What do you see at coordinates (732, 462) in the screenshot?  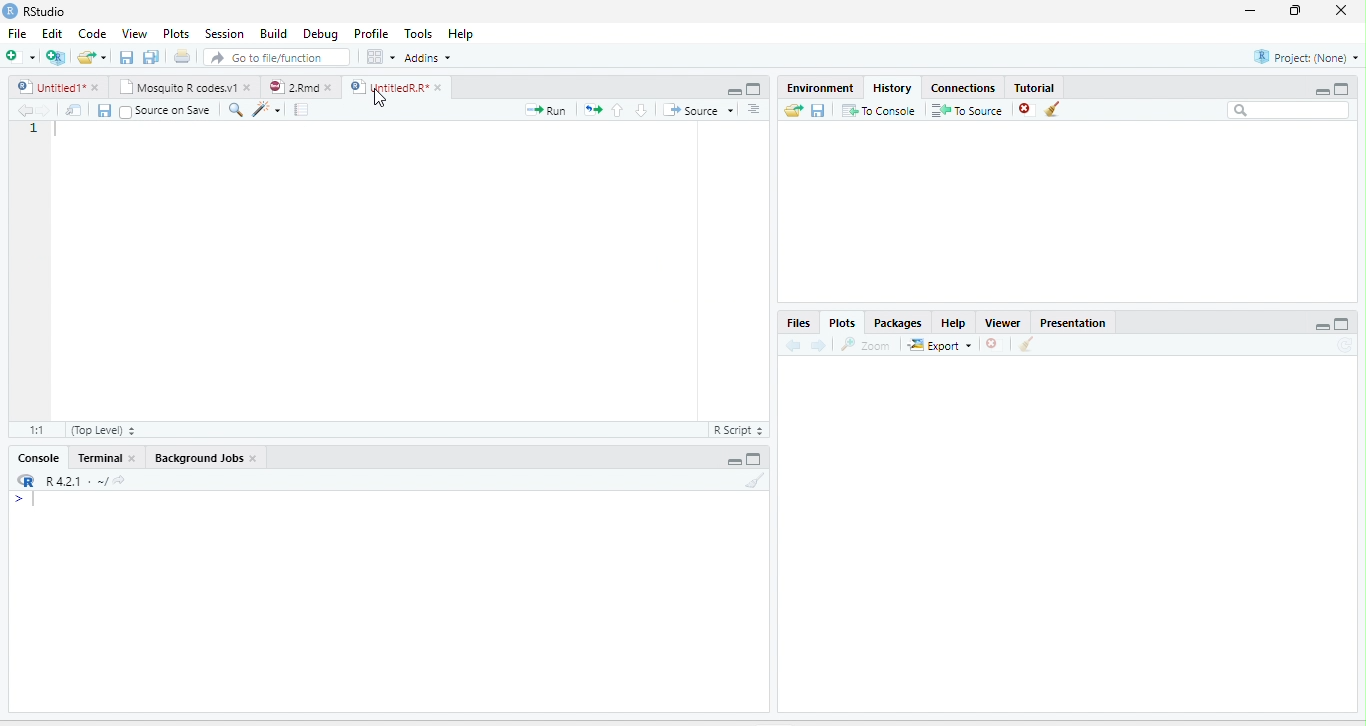 I see `Minimize` at bounding box center [732, 462].